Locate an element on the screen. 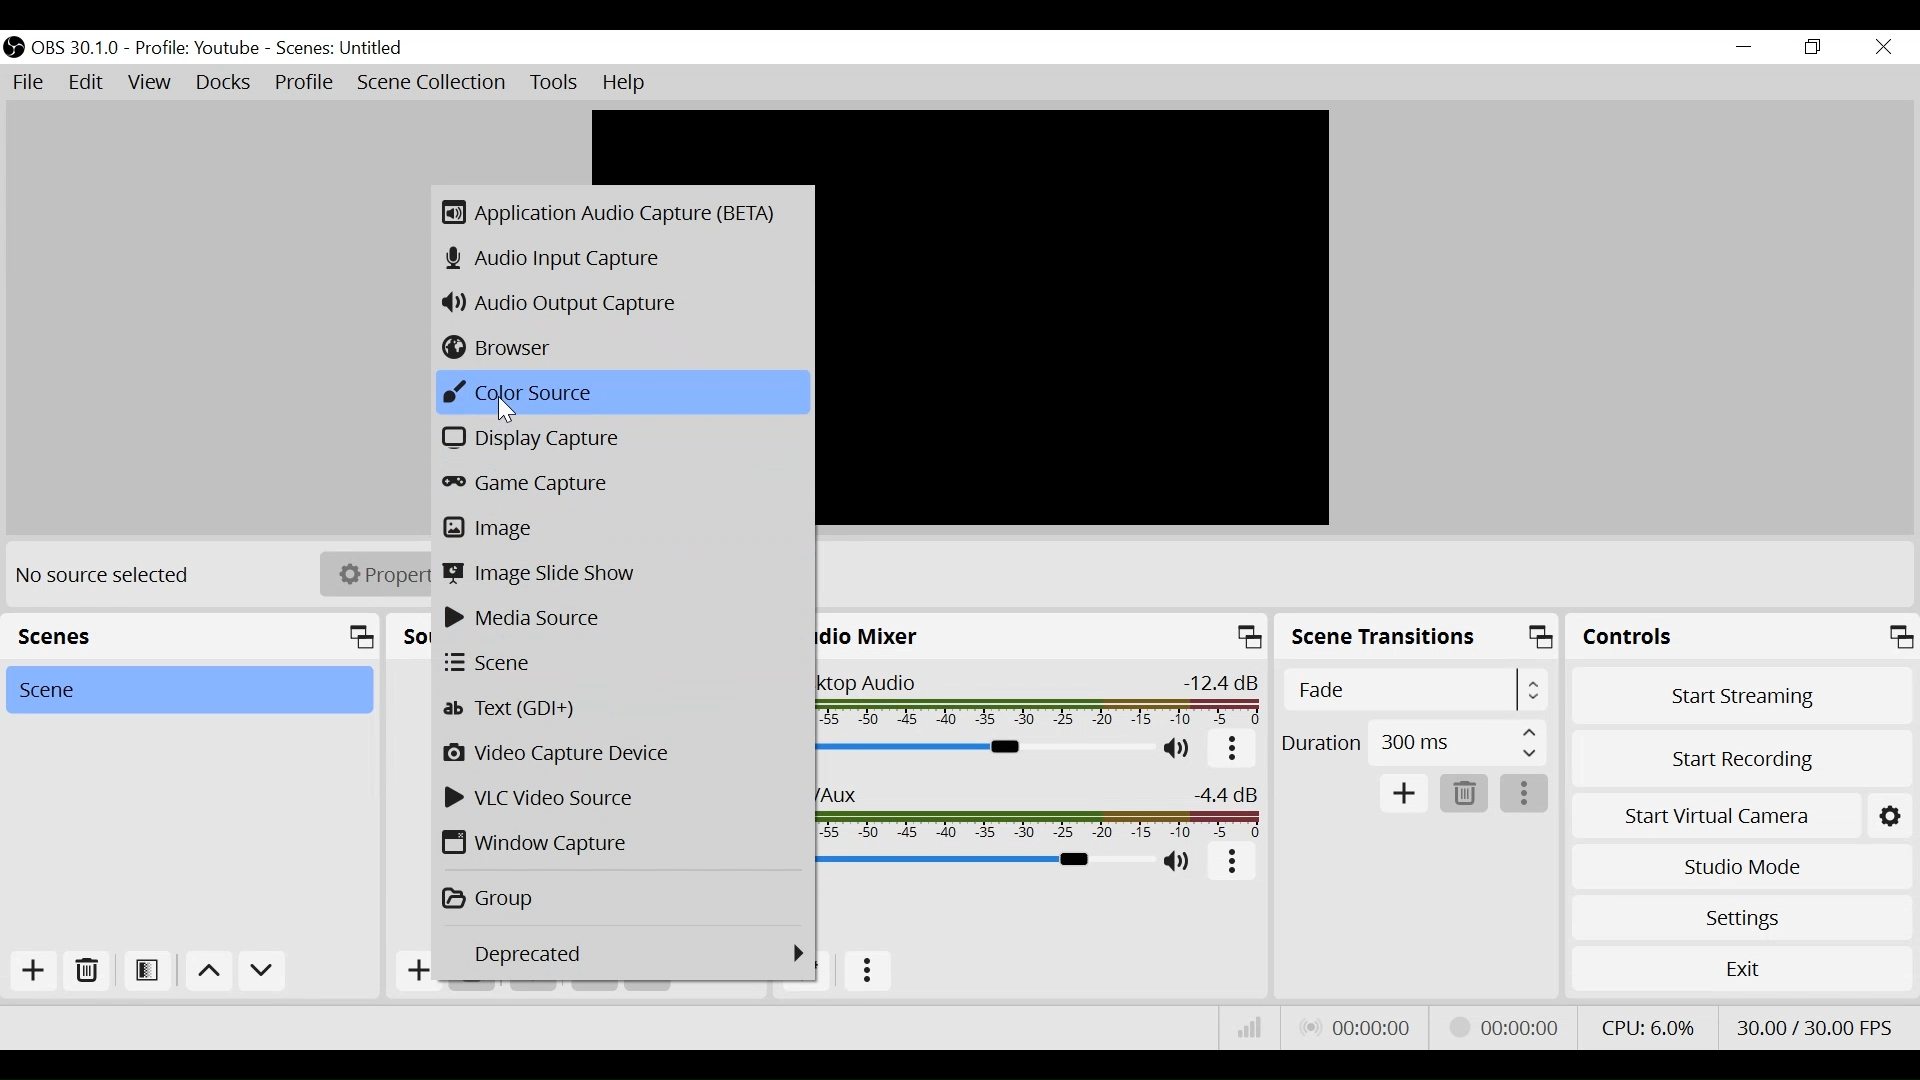 This screenshot has height=1080, width=1920. Text (GDI+) is located at coordinates (617, 708).